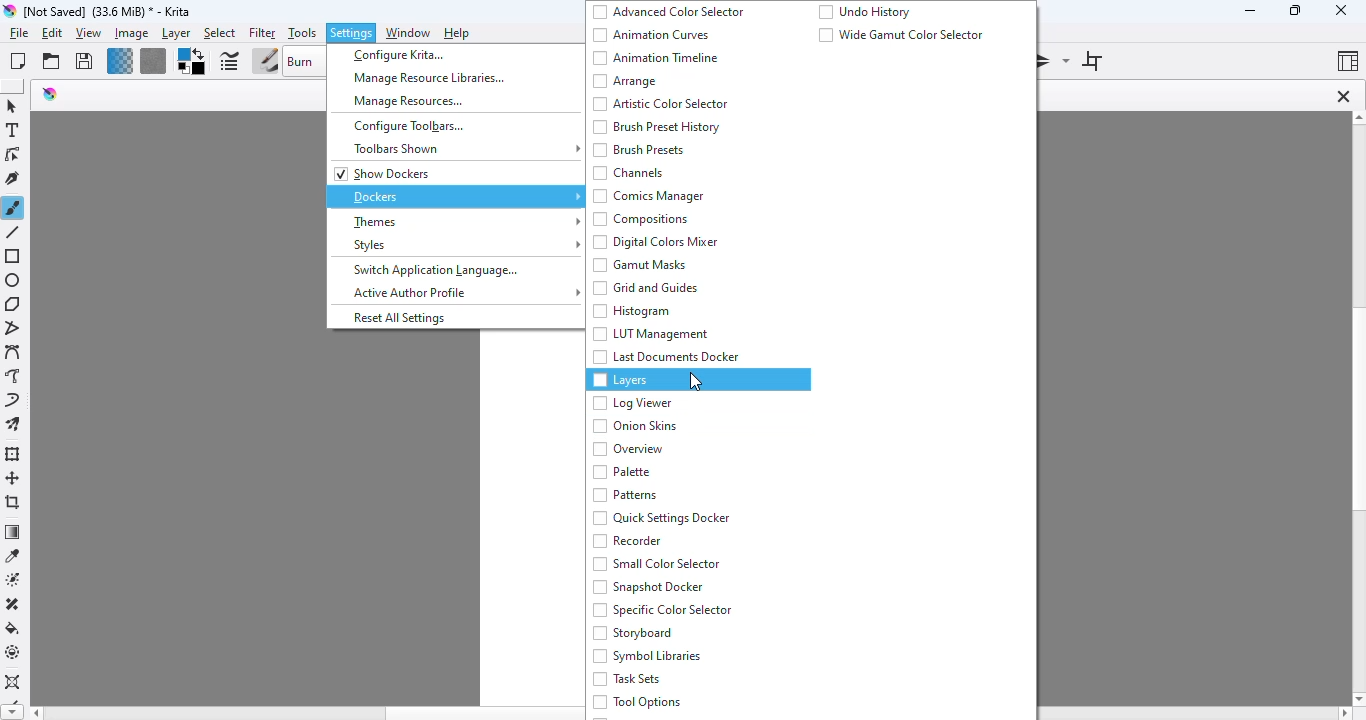 This screenshot has width=1366, height=720. Describe the element at coordinates (1343, 714) in the screenshot. I see `scroll right` at that location.